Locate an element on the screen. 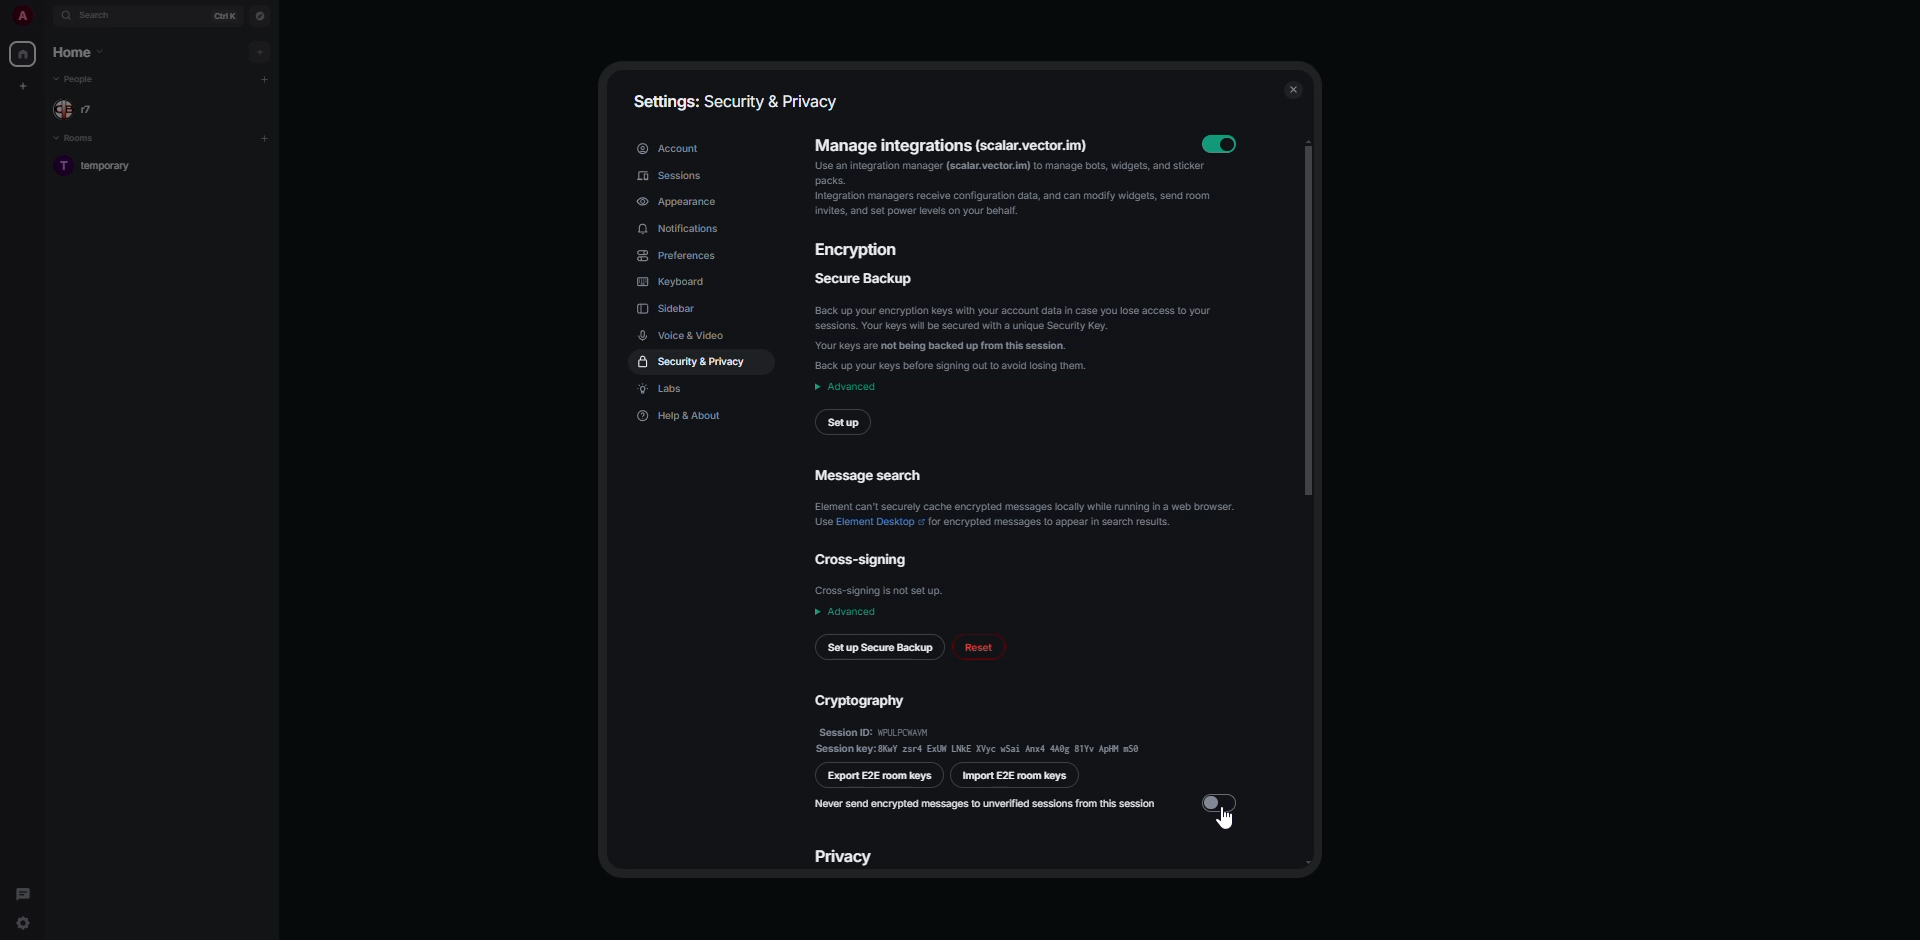 This screenshot has height=940, width=1920. cryptography is located at coordinates (980, 722).